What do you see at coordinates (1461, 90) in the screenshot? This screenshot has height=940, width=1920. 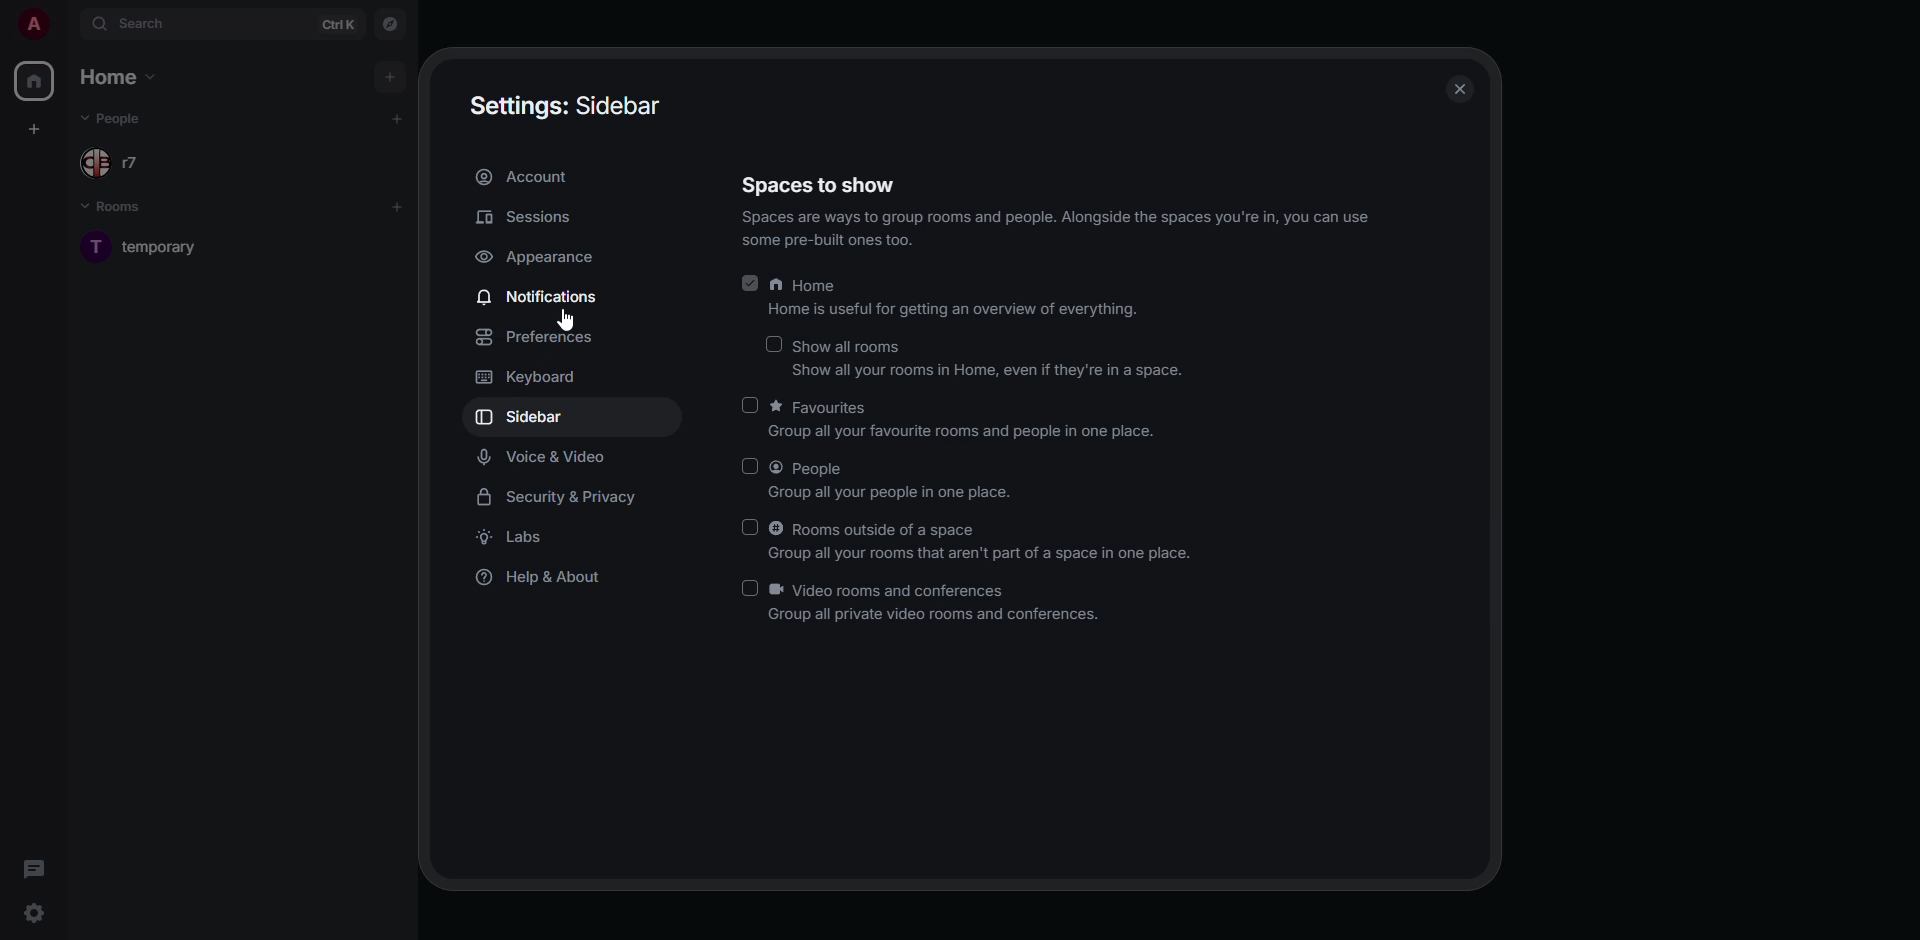 I see `close` at bounding box center [1461, 90].